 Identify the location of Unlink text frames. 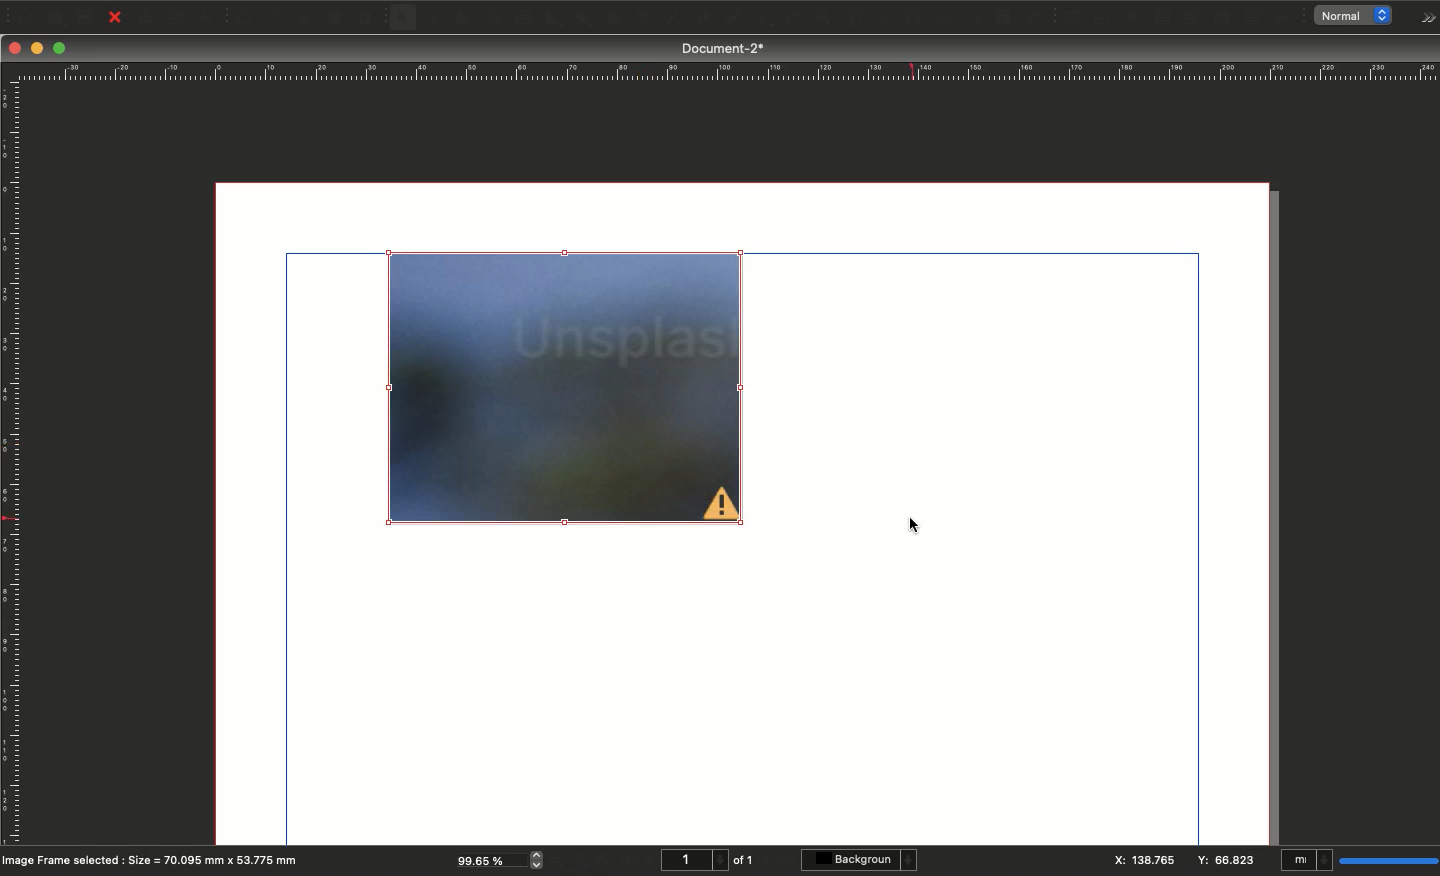
(937, 17).